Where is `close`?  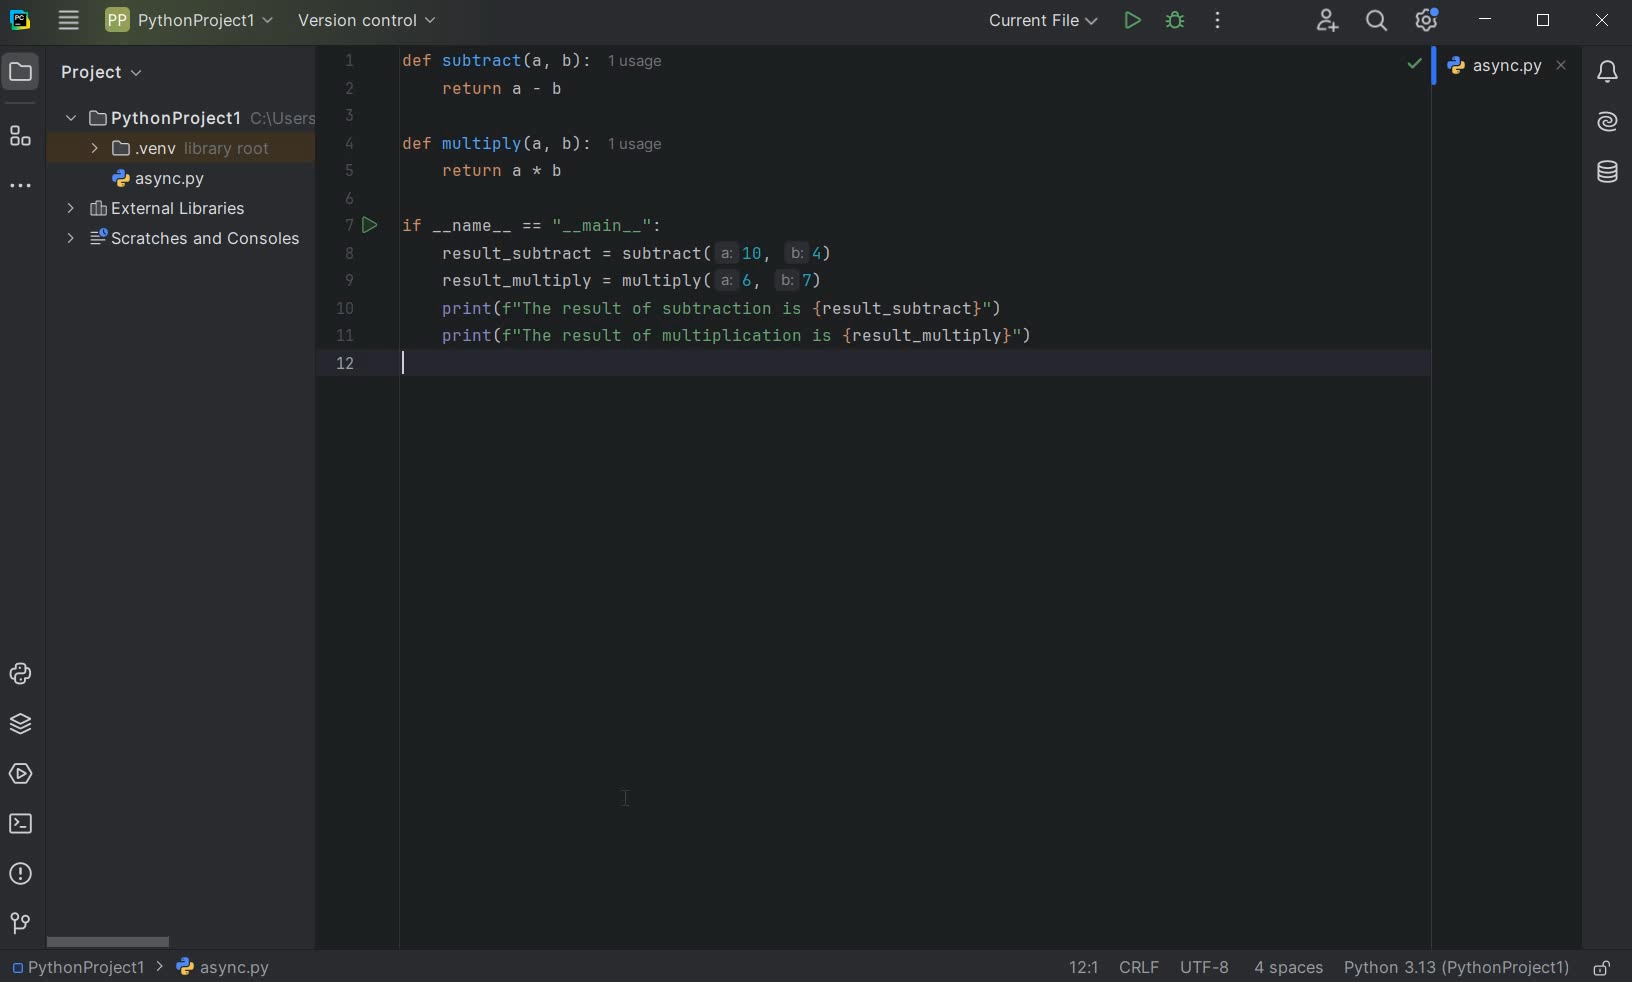 close is located at coordinates (1603, 20).